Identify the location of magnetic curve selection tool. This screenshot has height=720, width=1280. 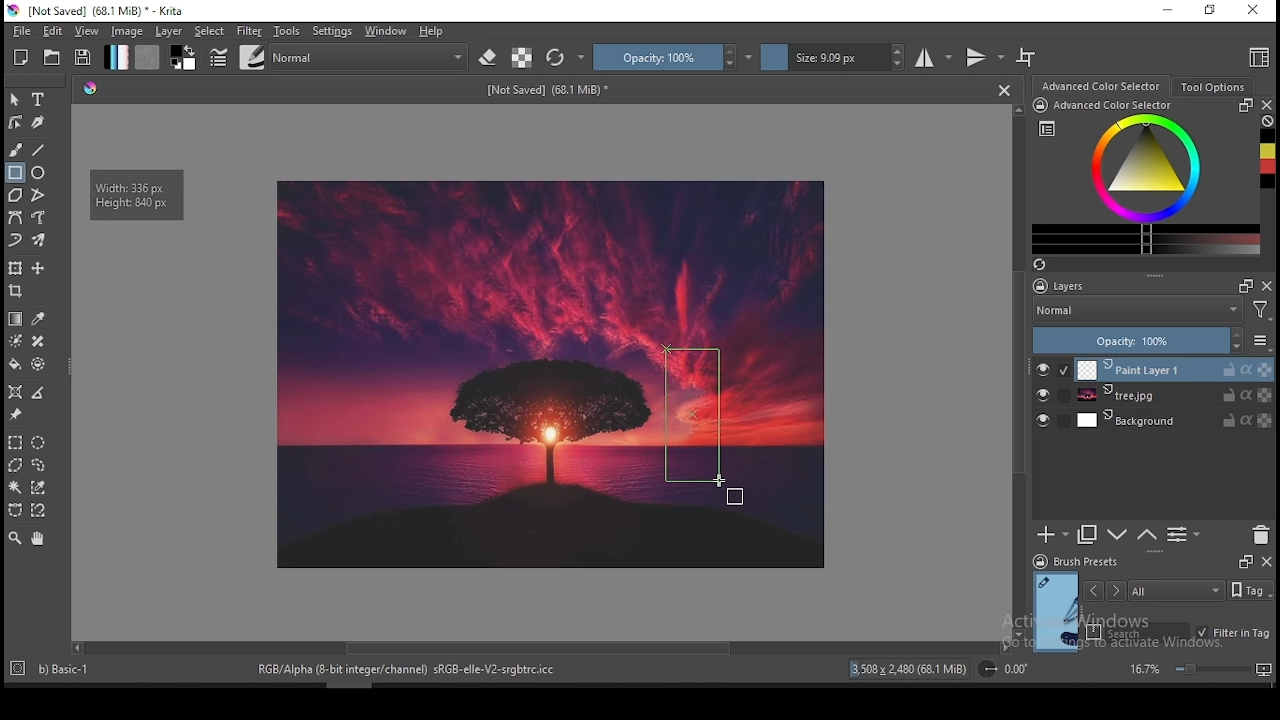
(40, 511).